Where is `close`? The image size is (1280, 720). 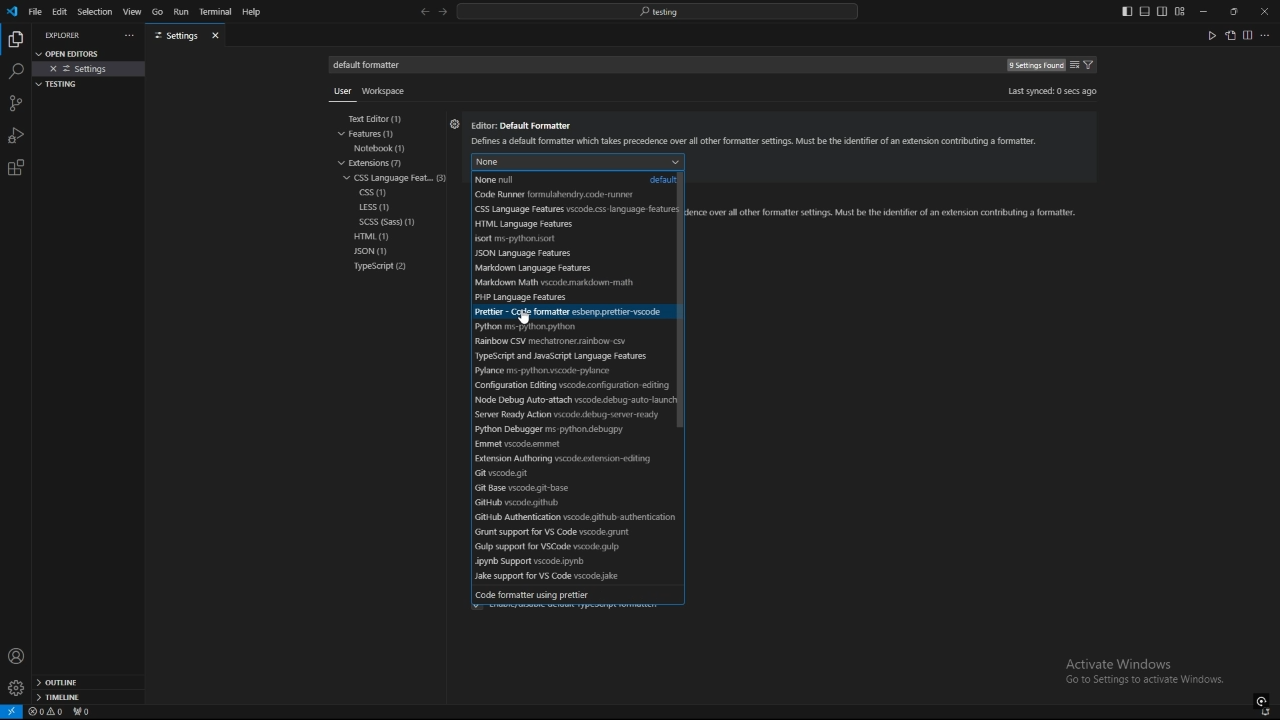
close is located at coordinates (1264, 10).